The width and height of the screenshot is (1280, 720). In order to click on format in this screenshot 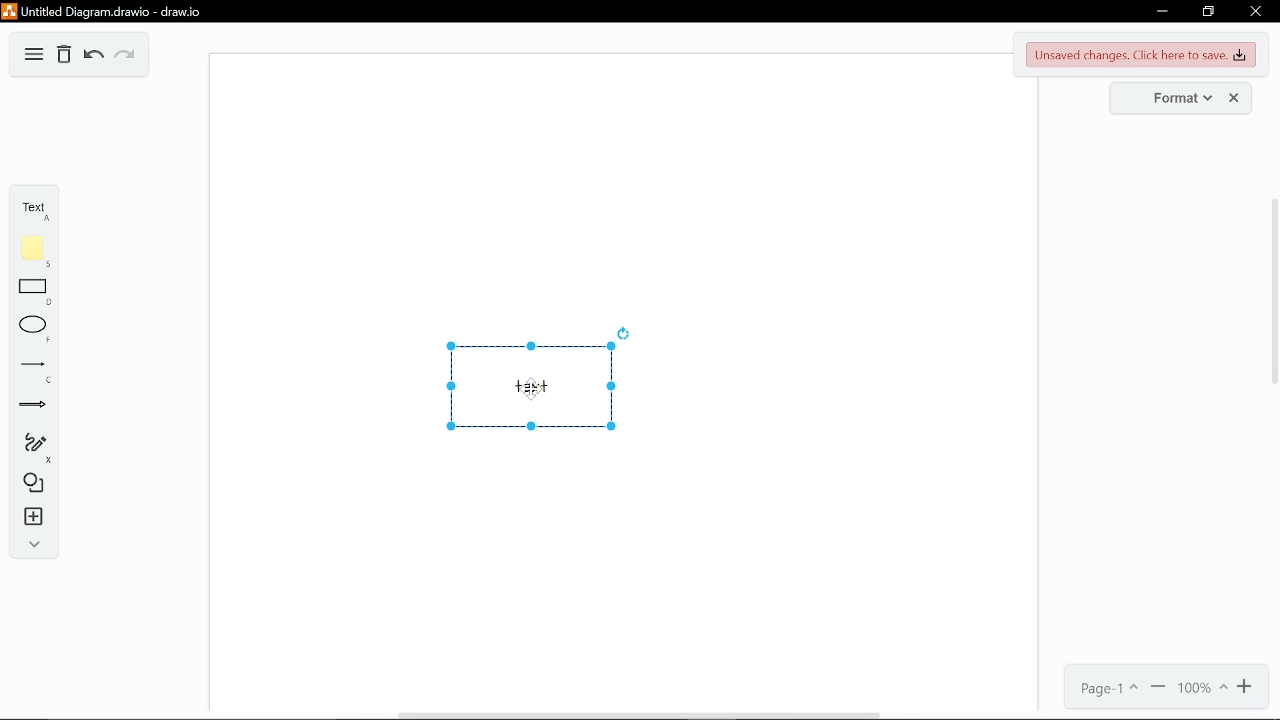, I will do `click(1174, 100)`.